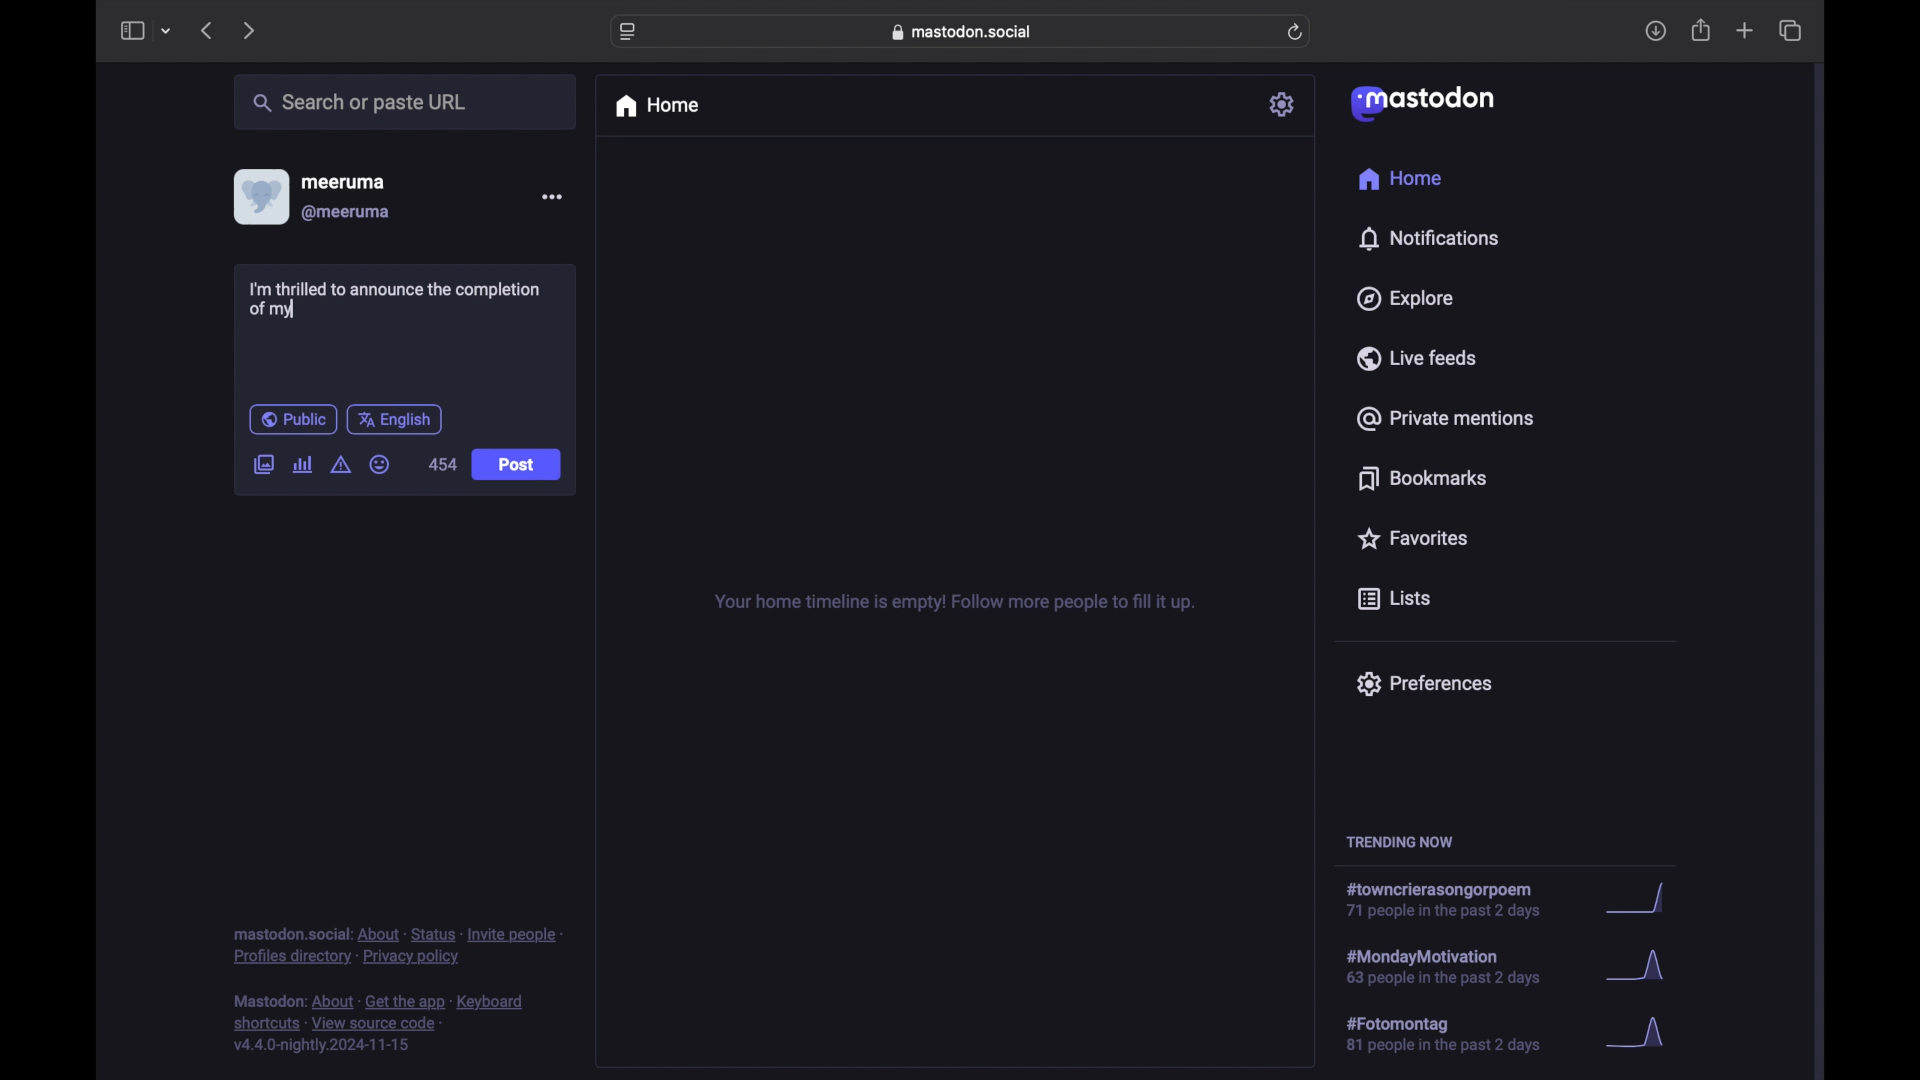 This screenshot has height=1080, width=1920. What do you see at coordinates (1283, 104) in the screenshot?
I see `settings` at bounding box center [1283, 104].